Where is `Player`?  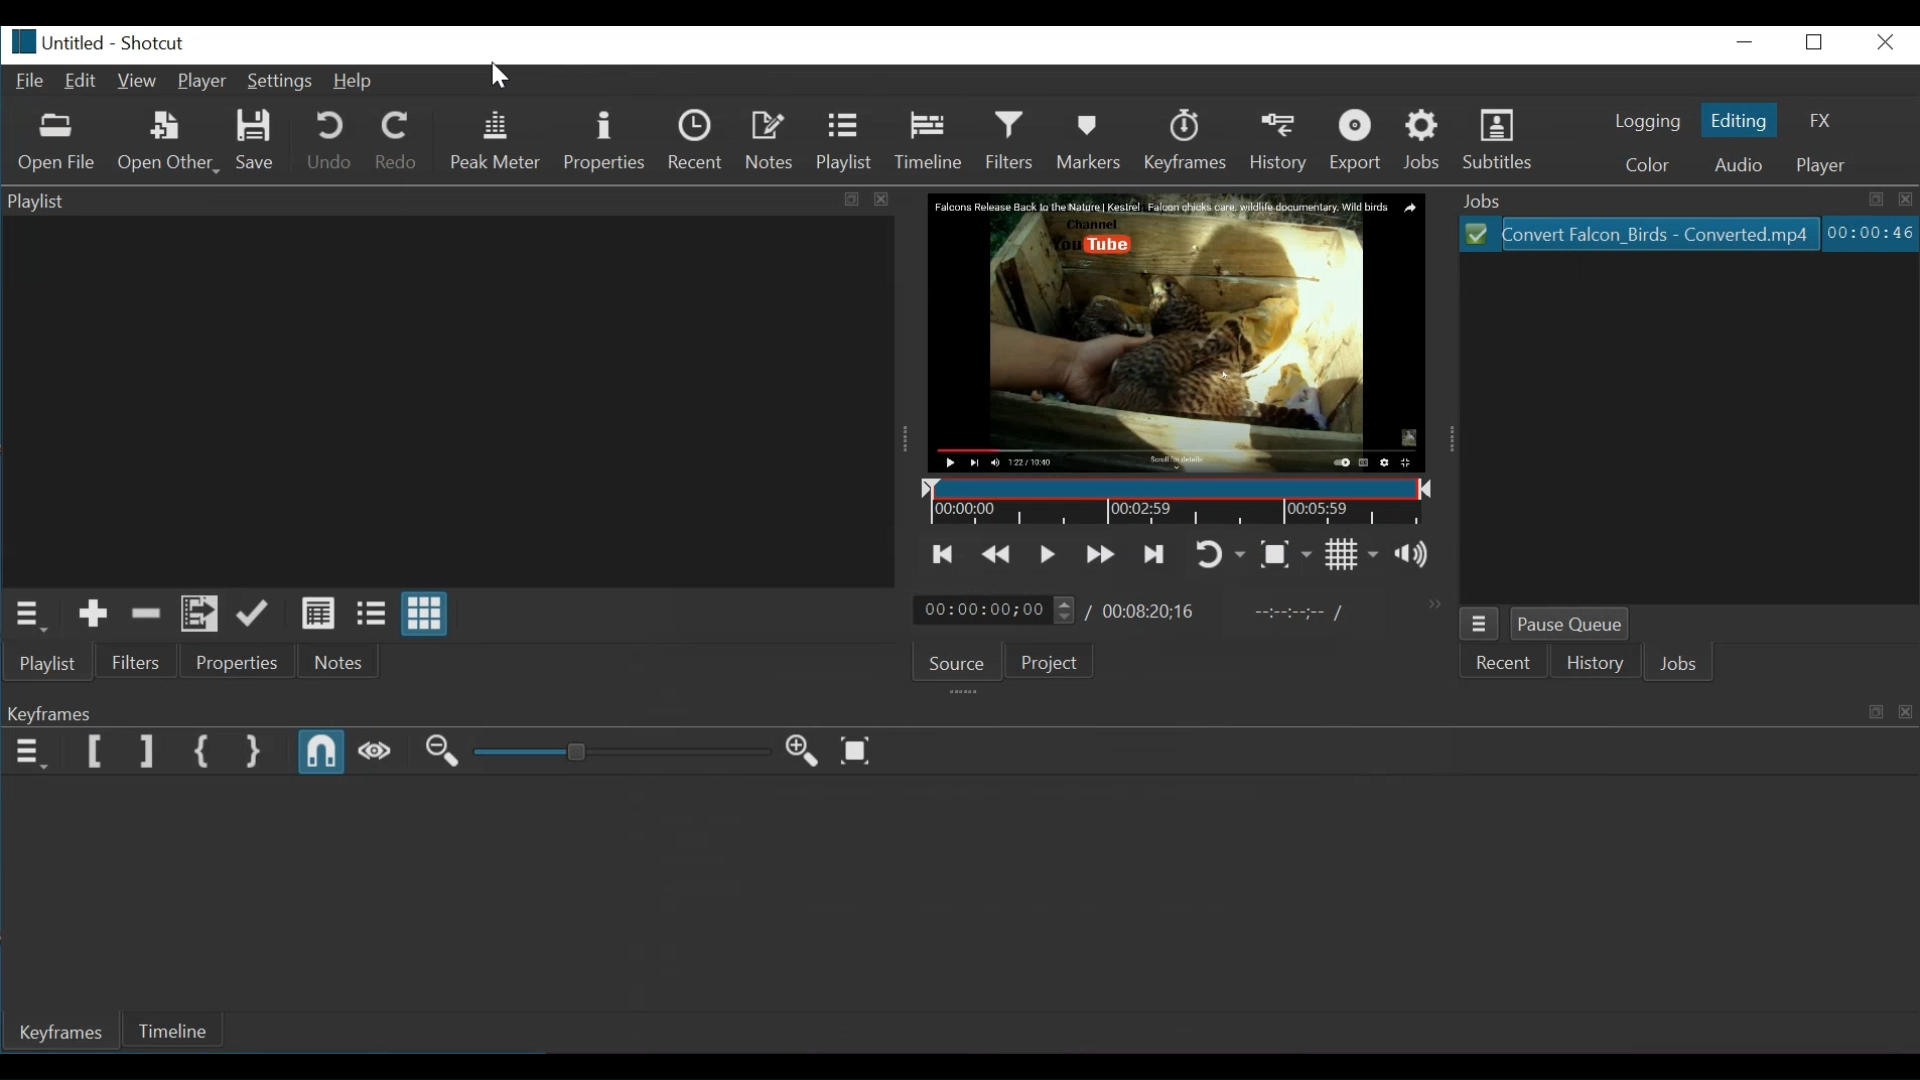
Player is located at coordinates (1823, 166).